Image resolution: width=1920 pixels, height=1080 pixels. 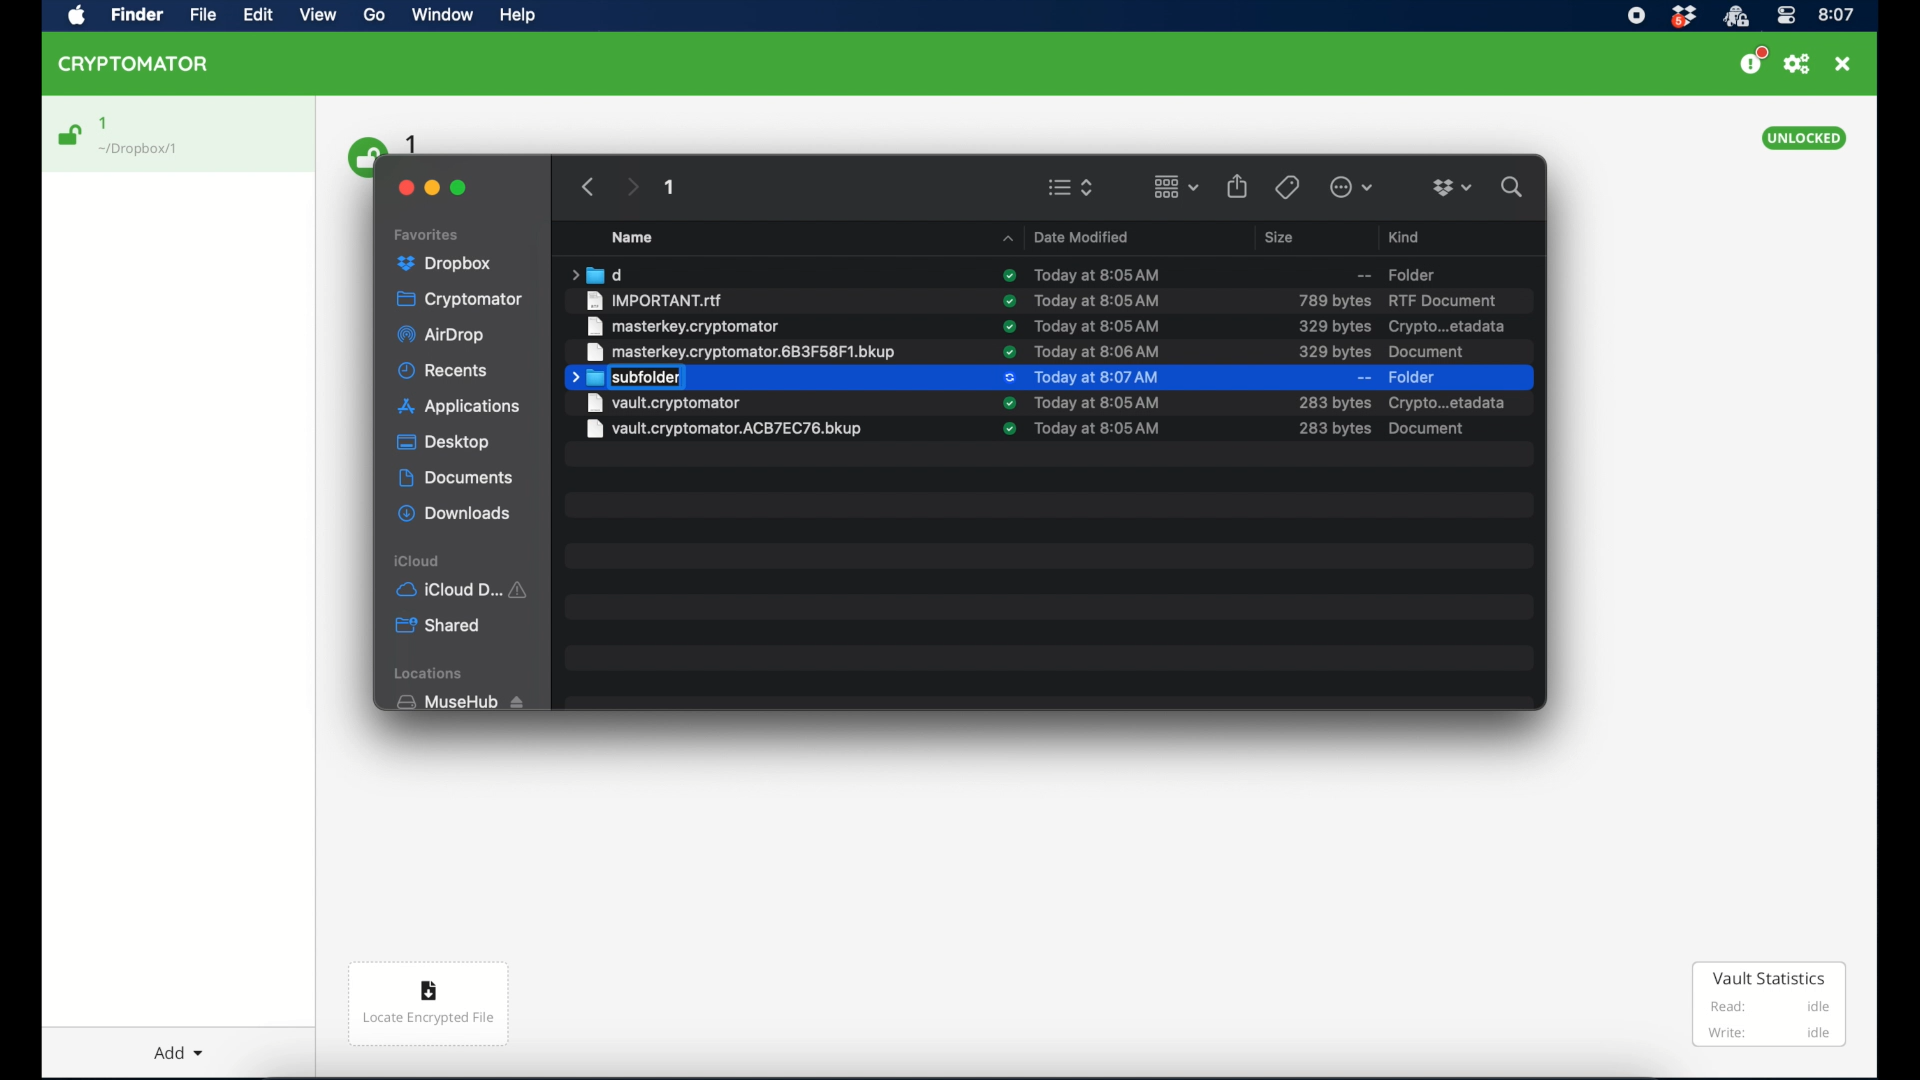 I want to click on close, so click(x=402, y=185).